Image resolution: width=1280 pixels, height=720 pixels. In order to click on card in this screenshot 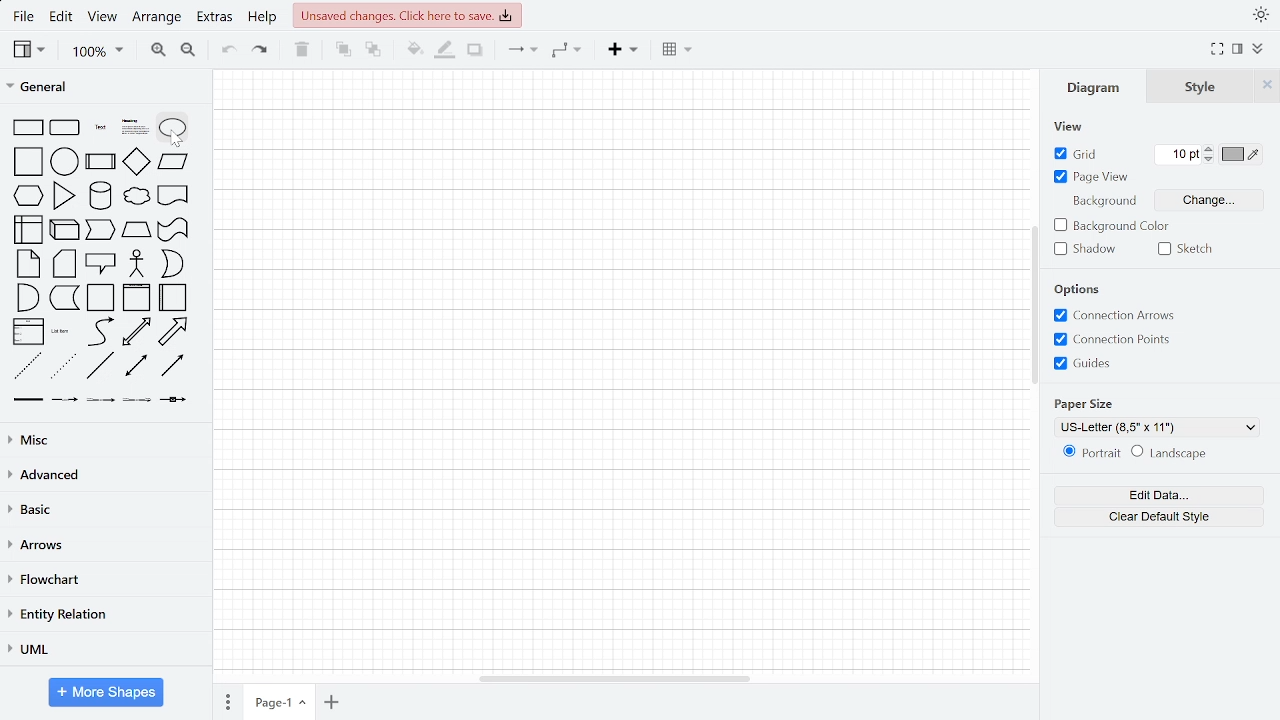, I will do `click(64, 264)`.